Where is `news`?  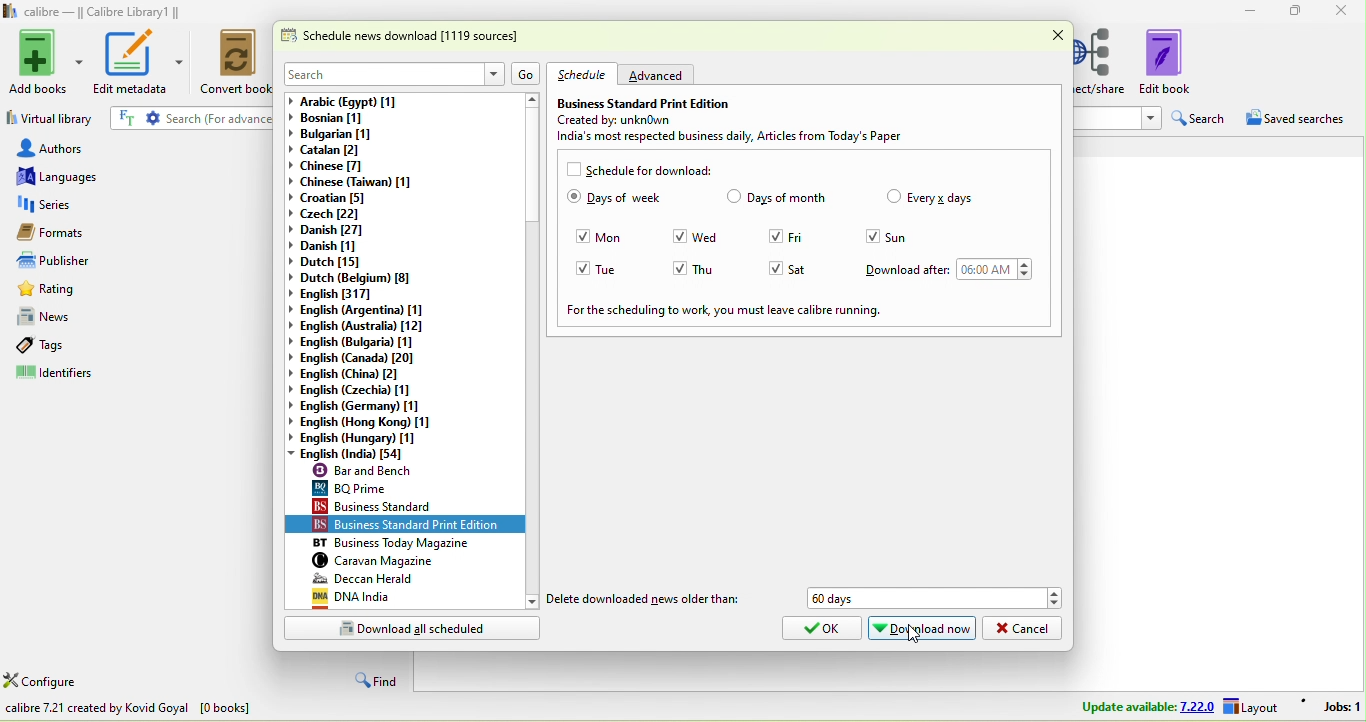 news is located at coordinates (143, 319).